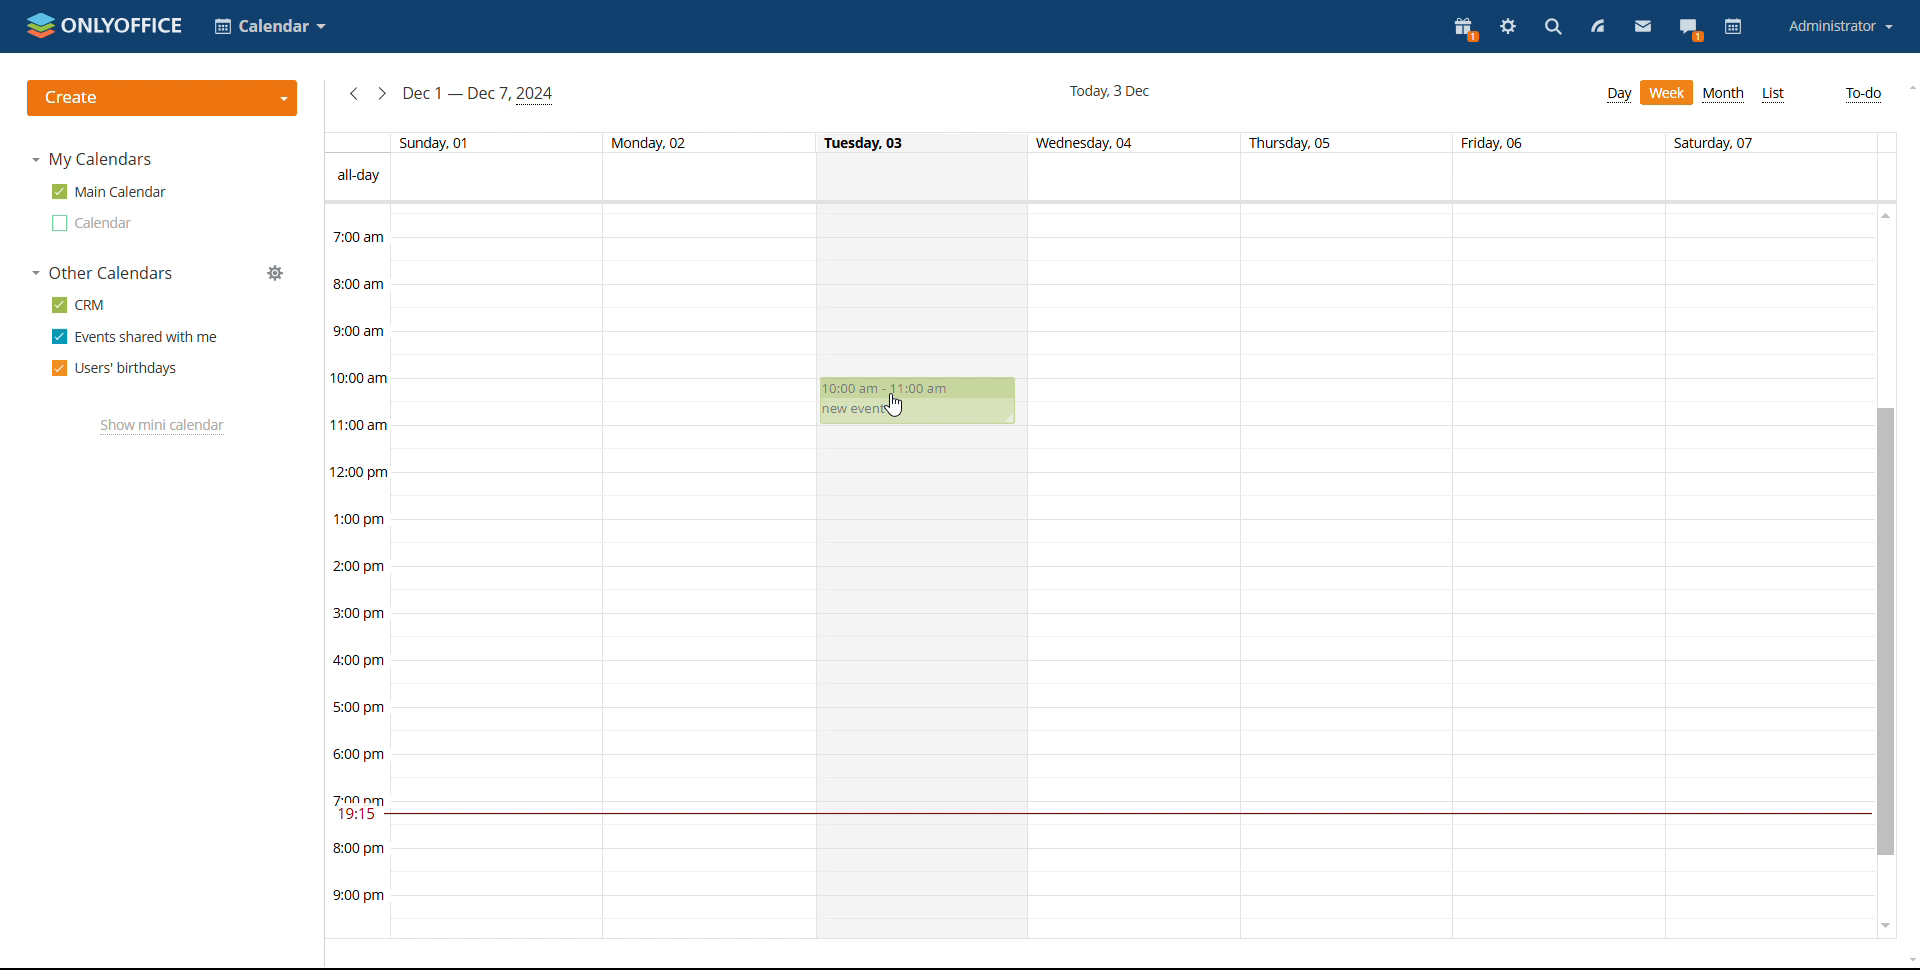 Image resolution: width=1920 pixels, height=970 pixels. Describe the element at coordinates (648, 141) in the screenshot. I see `Monday, 02` at that location.